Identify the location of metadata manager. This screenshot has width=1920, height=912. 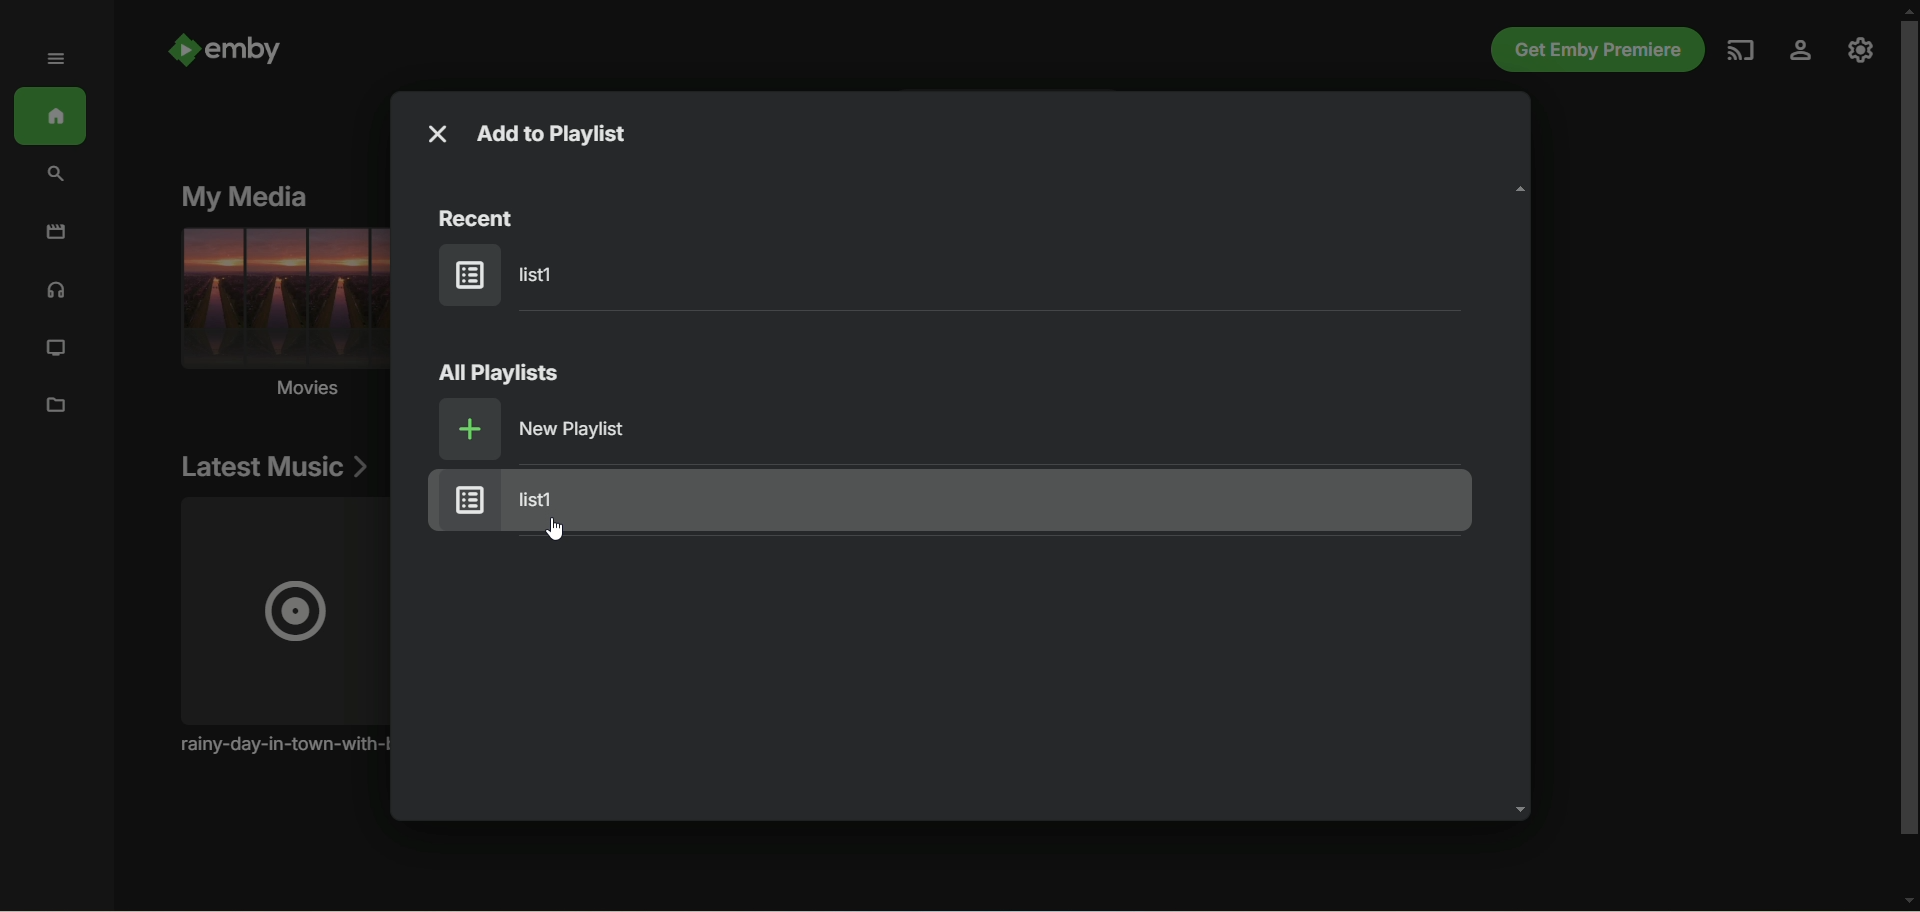
(57, 408).